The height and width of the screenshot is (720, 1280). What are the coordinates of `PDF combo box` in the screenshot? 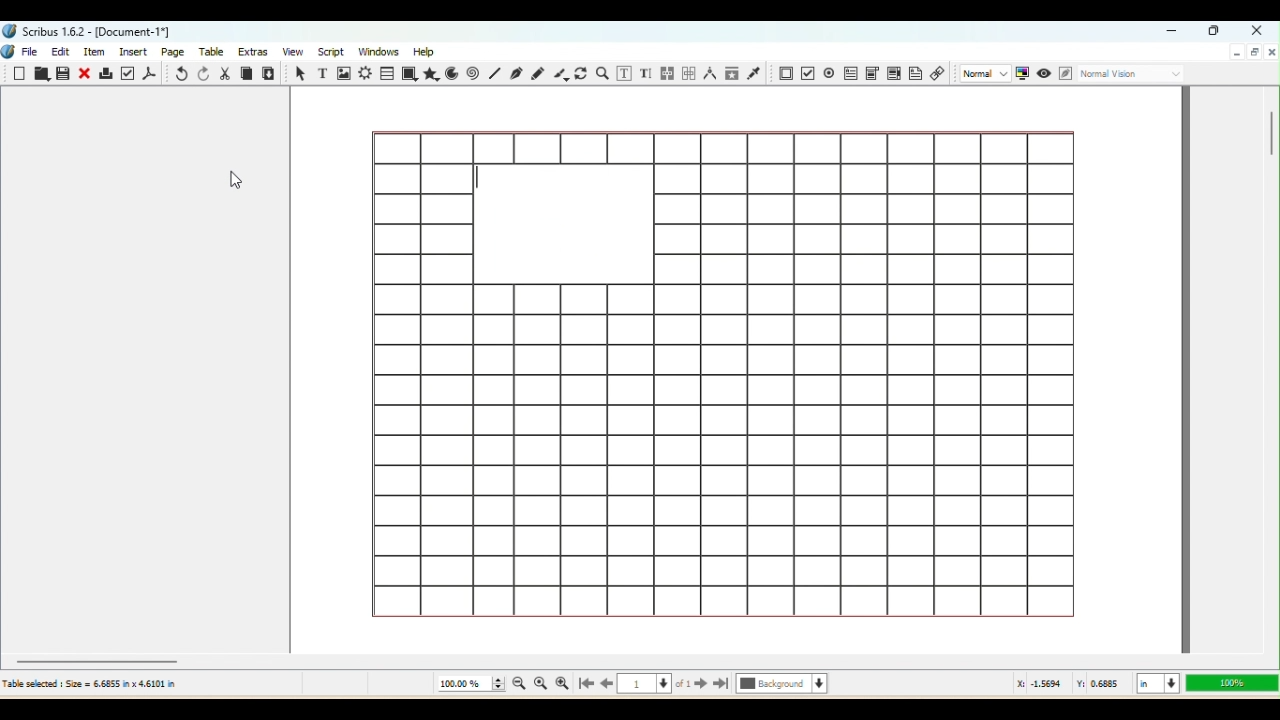 It's located at (871, 71).